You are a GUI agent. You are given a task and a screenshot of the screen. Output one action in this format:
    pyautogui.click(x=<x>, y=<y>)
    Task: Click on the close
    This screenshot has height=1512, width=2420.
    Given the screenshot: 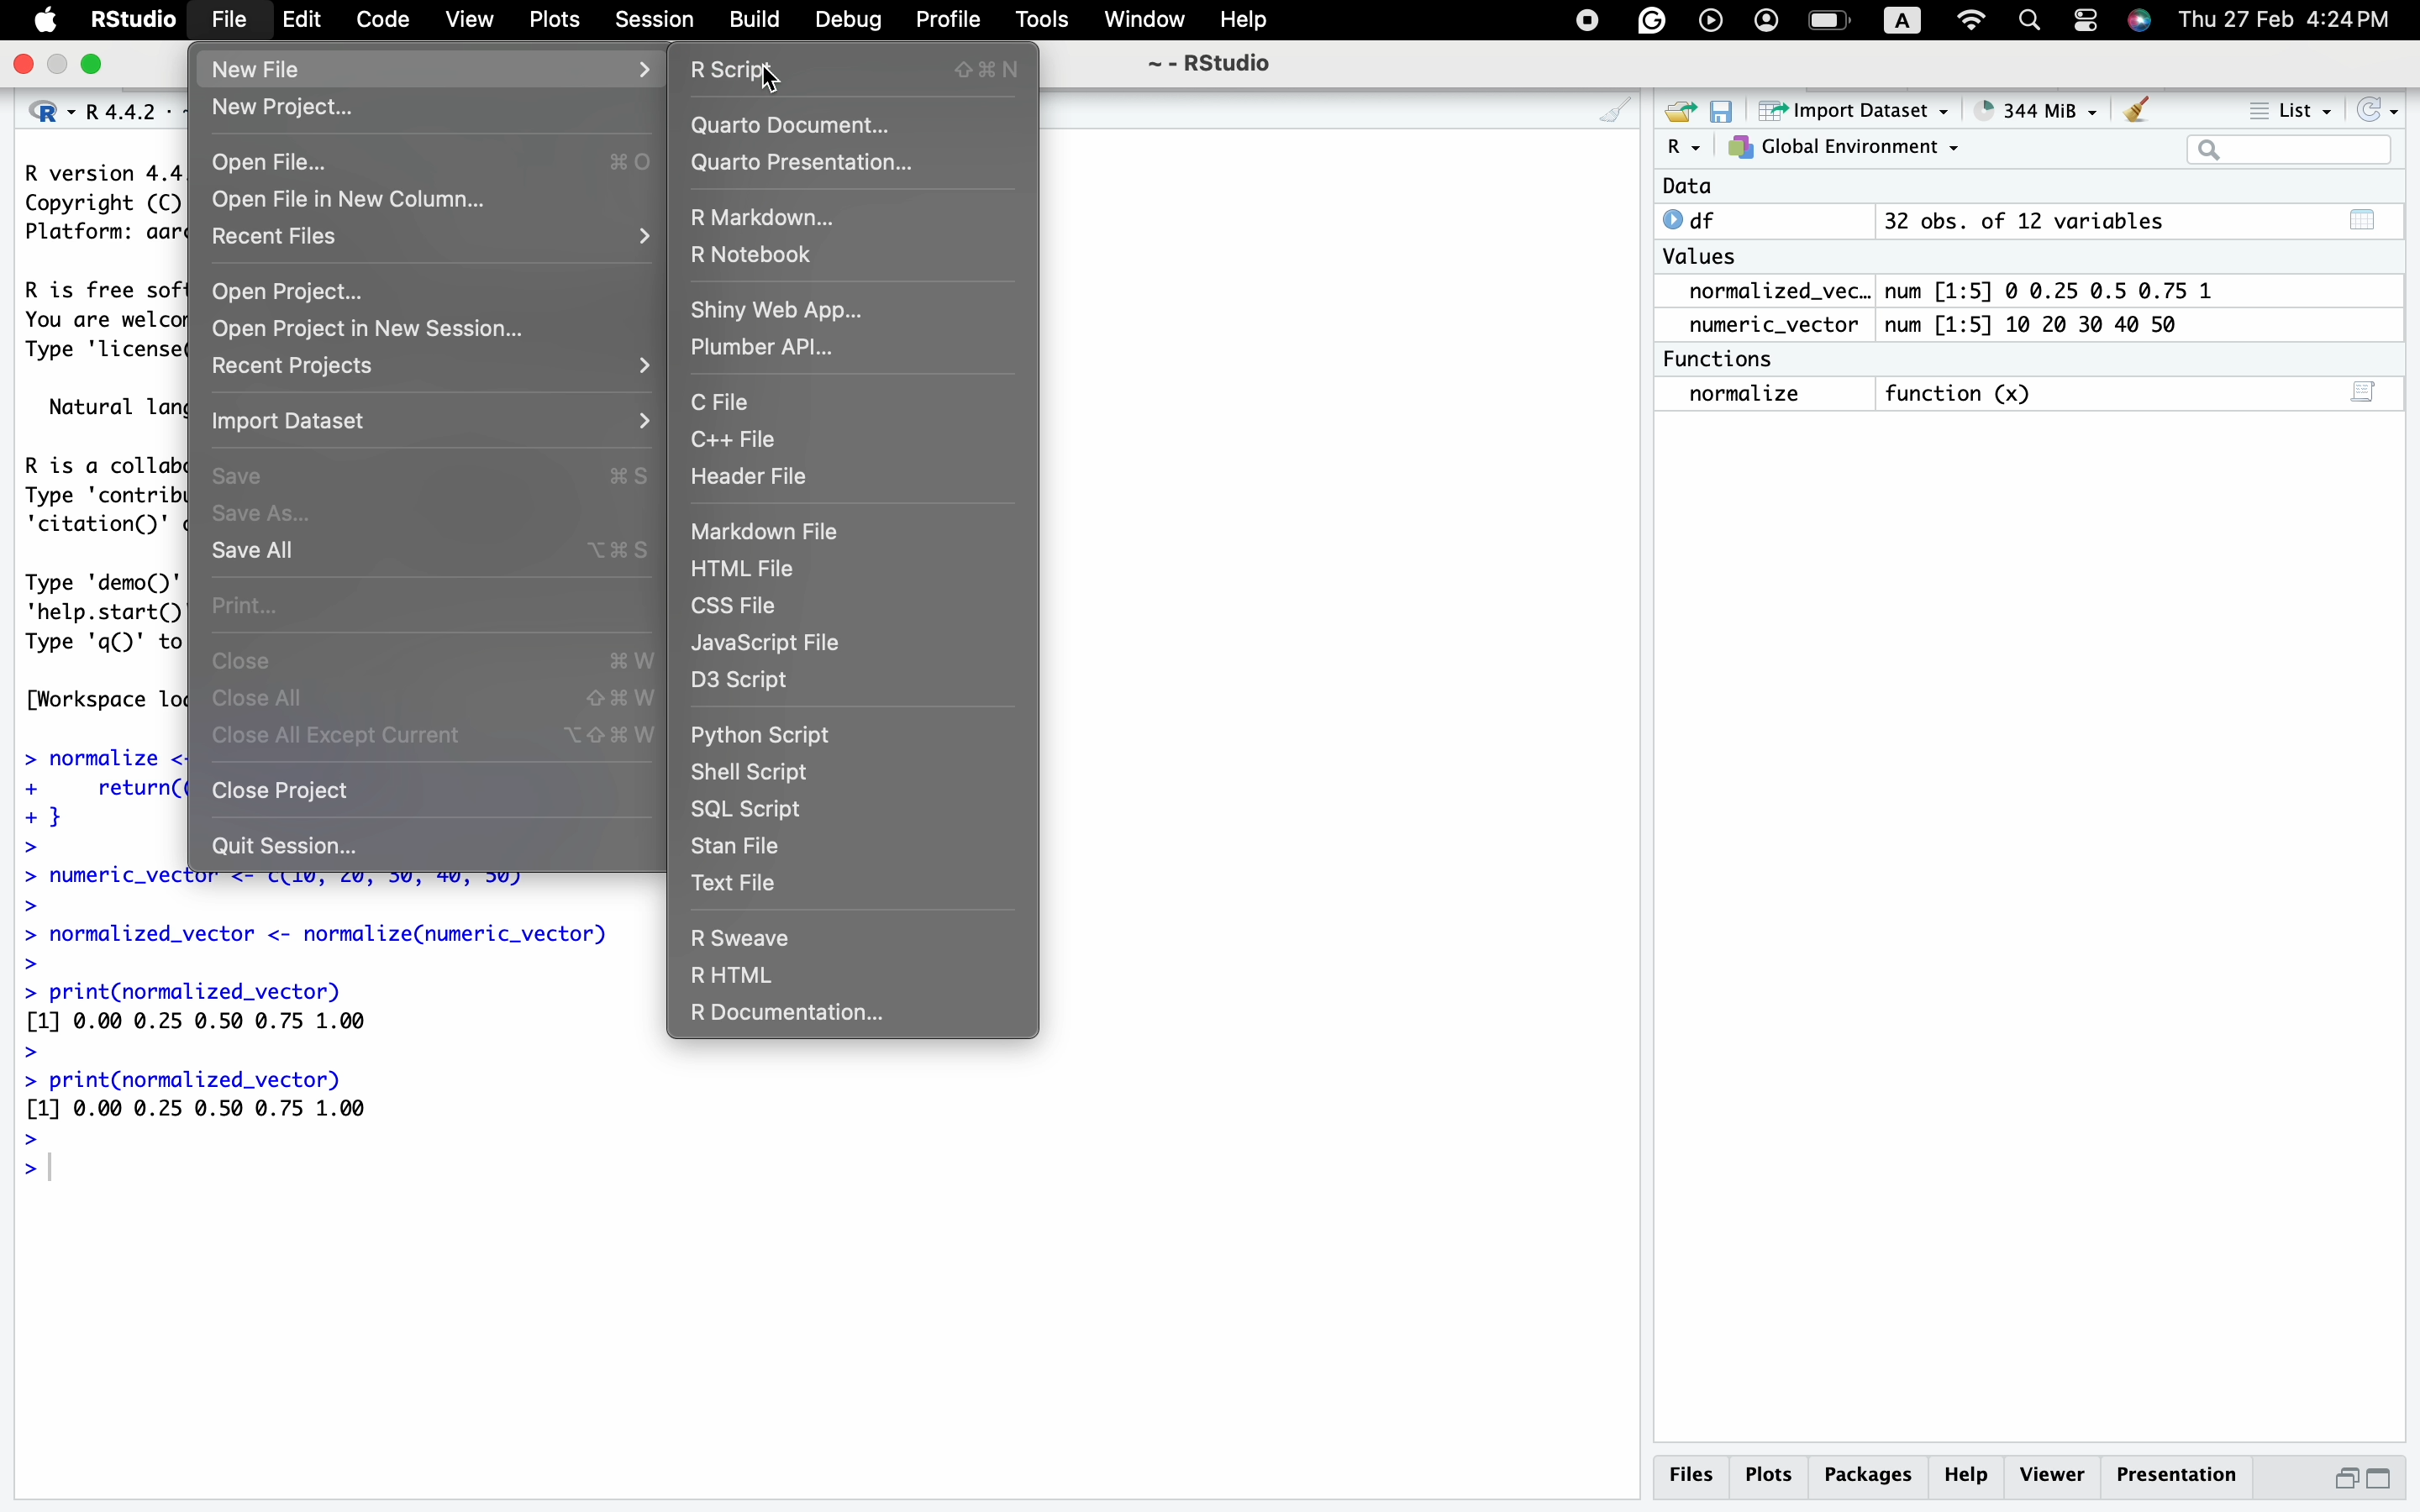 What is the action you would take?
    pyautogui.click(x=19, y=66)
    